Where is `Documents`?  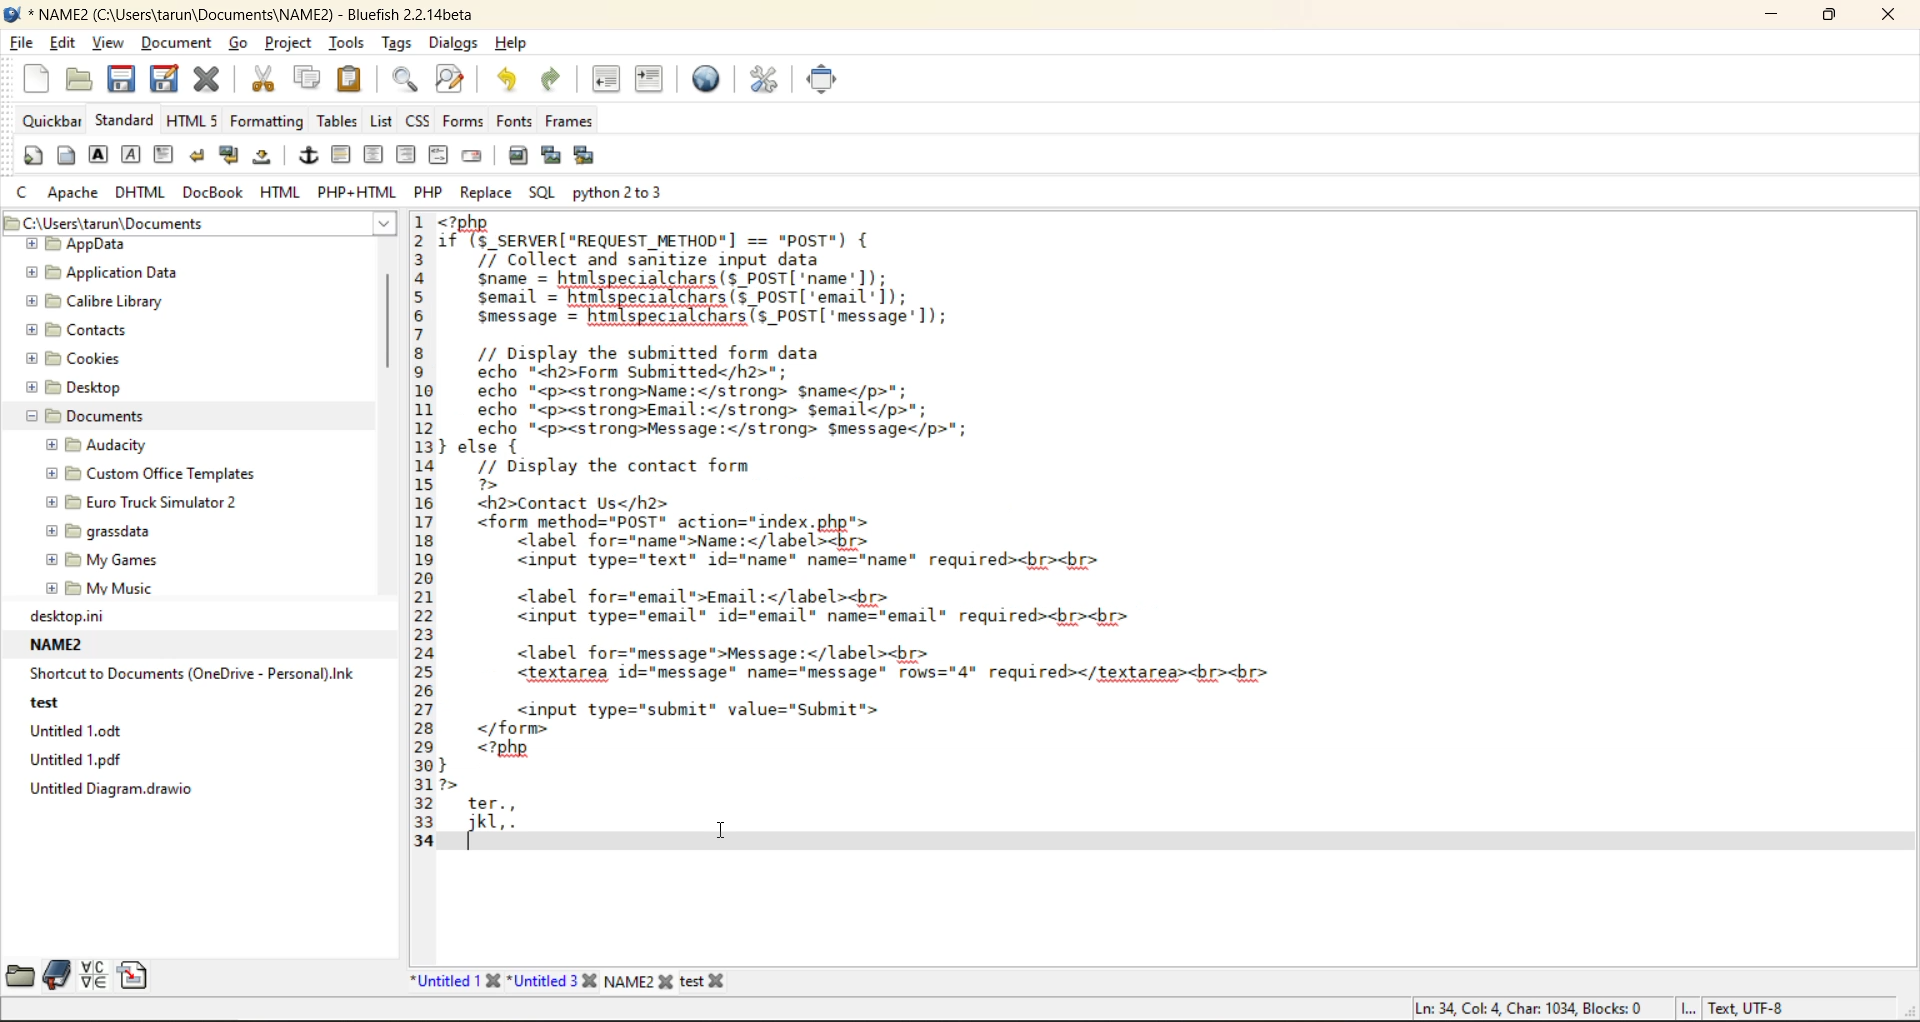
Documents is located at coordinates (80, 418).